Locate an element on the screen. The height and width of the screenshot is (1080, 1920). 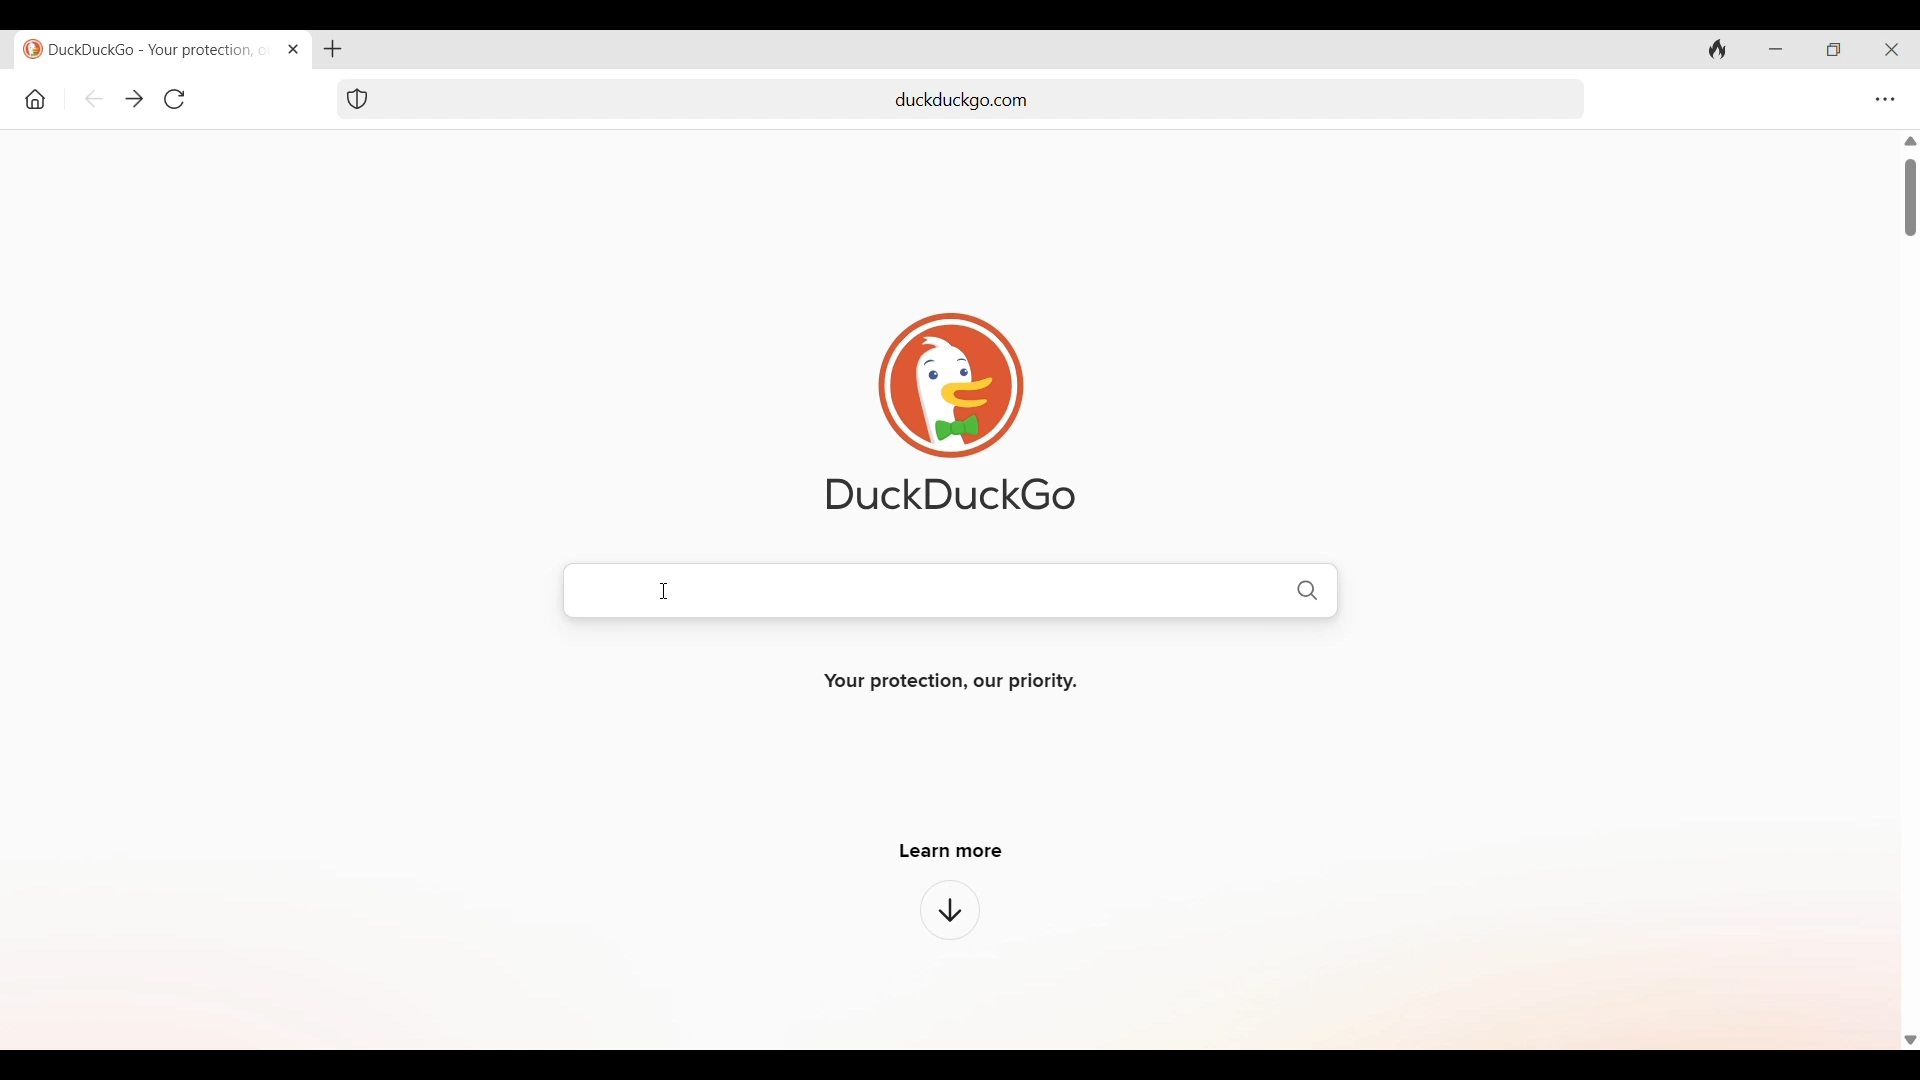
Vertical slide bar is located at coordinates (1910, 199).